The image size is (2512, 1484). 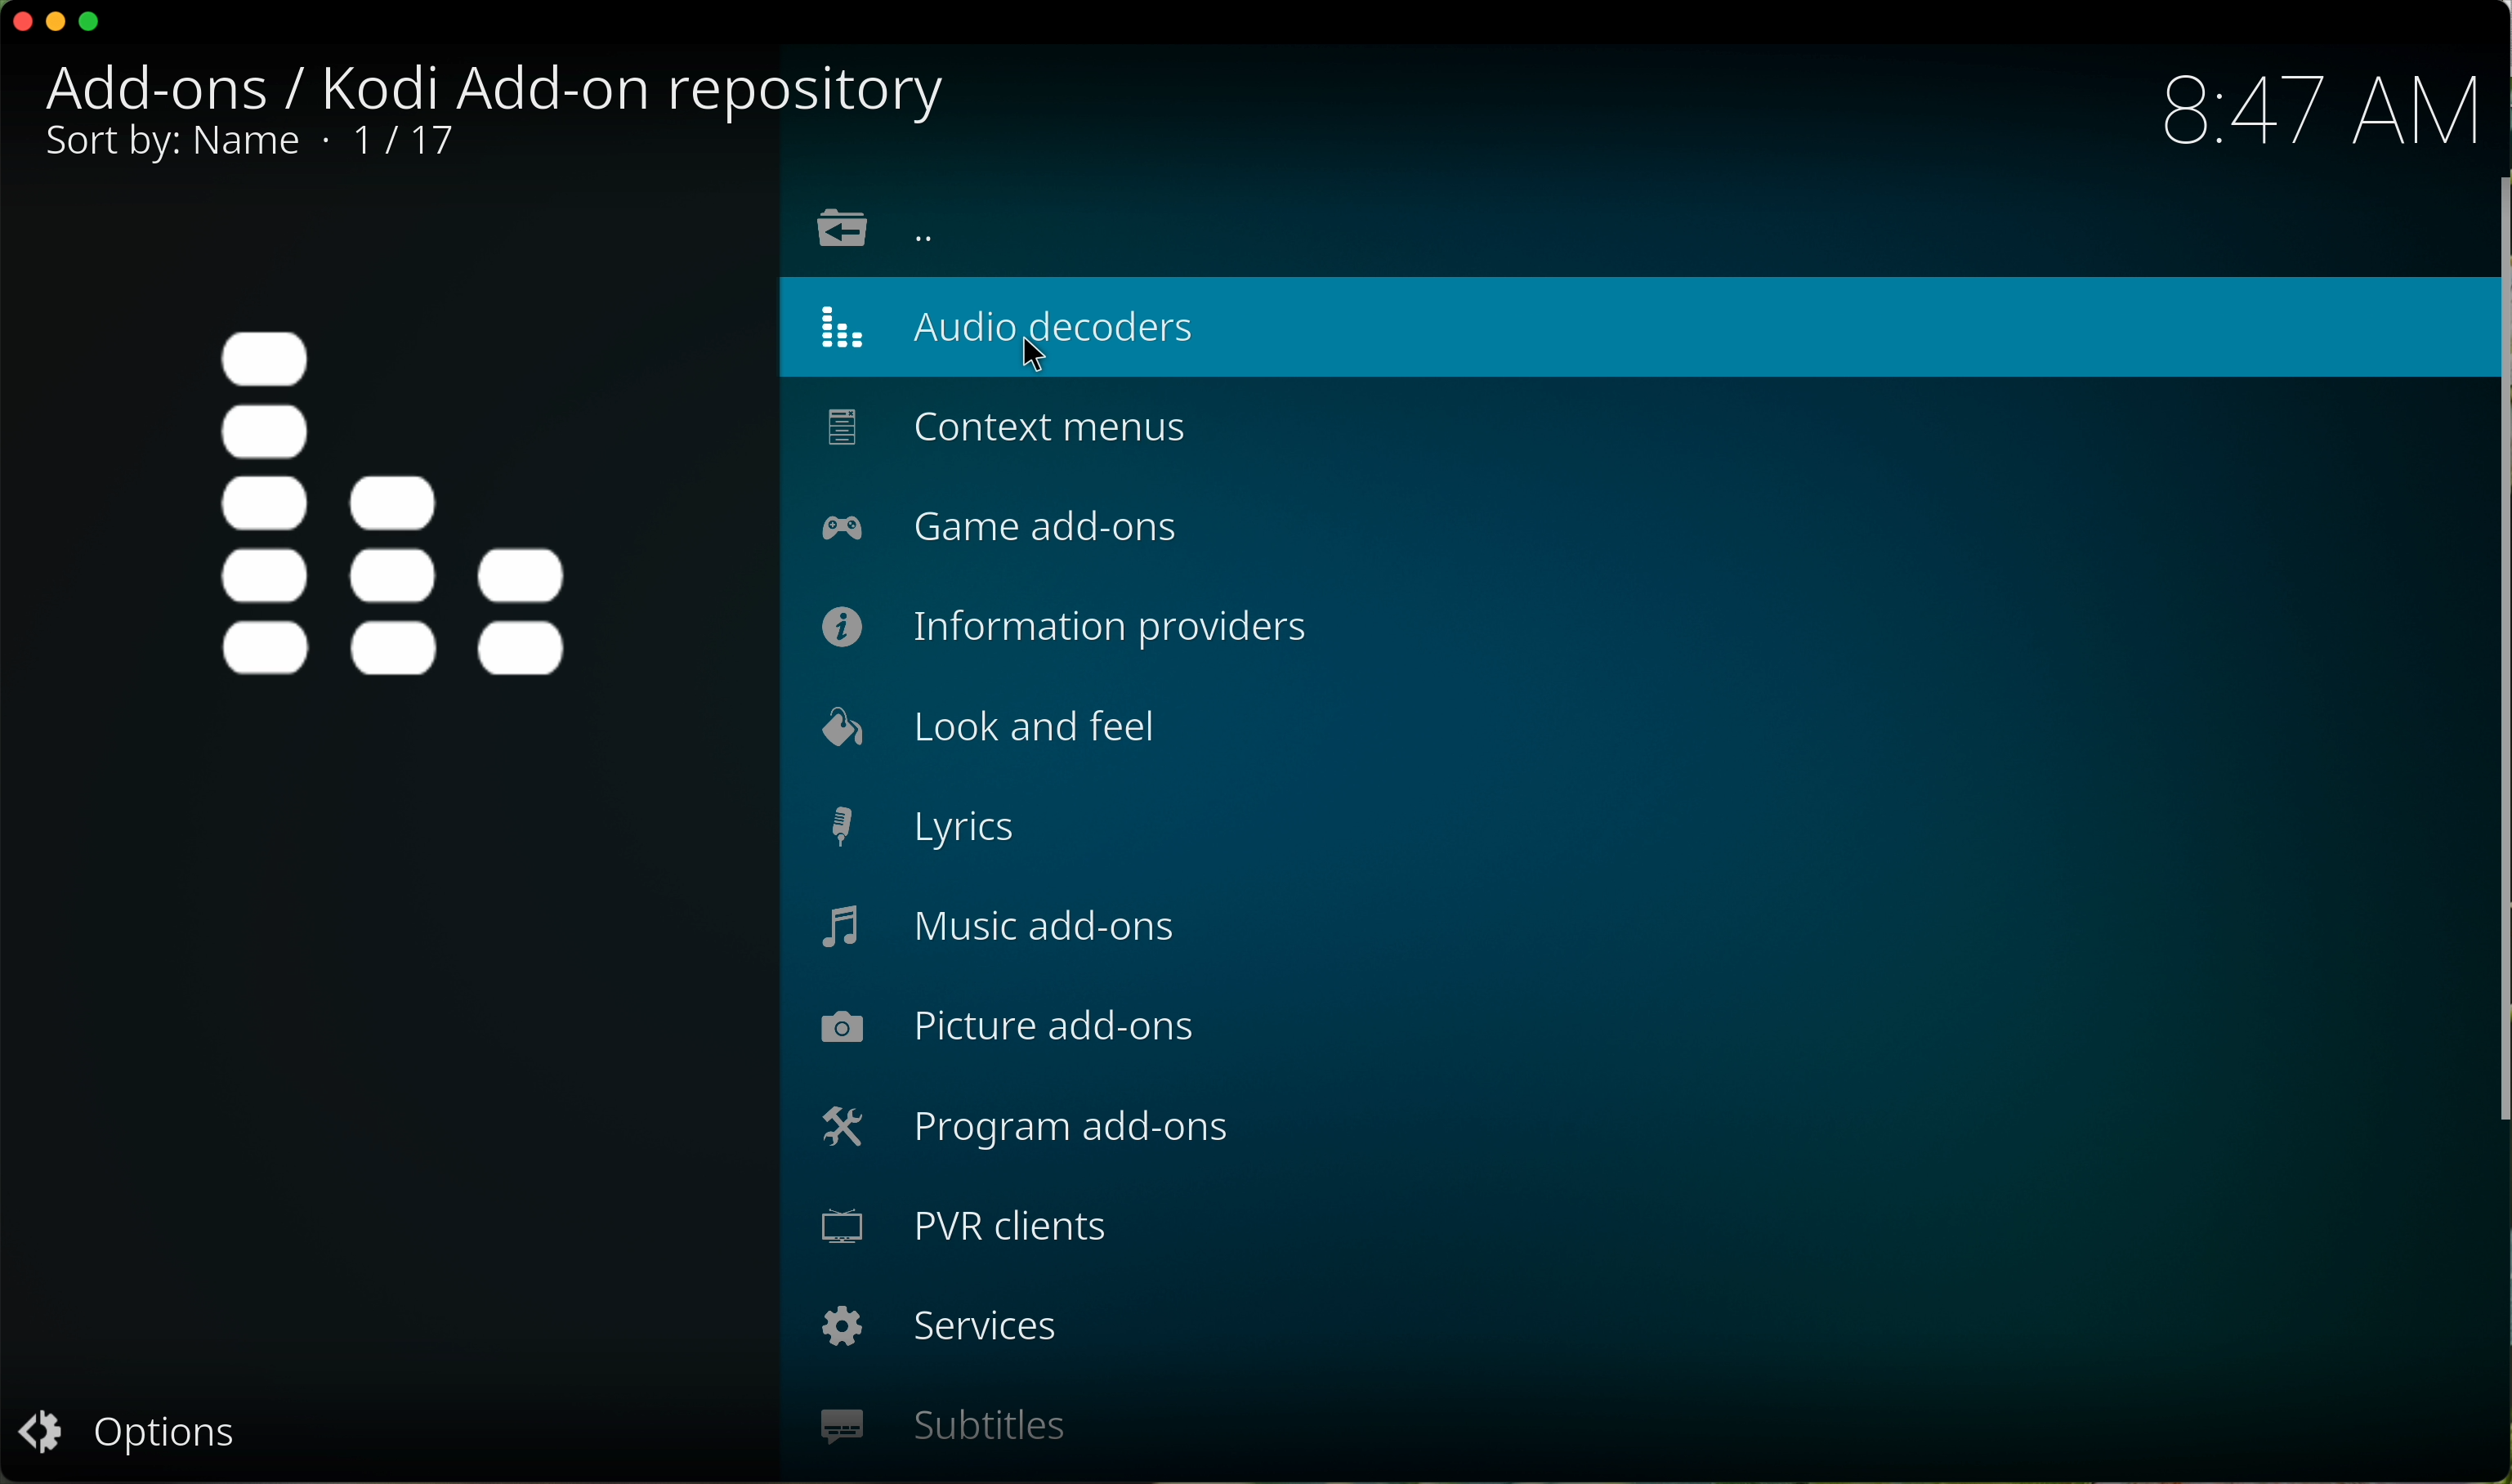 What do you see at coordinates (876, 231) in the screenshot?
I see `back` at bounding box center [876, 231].